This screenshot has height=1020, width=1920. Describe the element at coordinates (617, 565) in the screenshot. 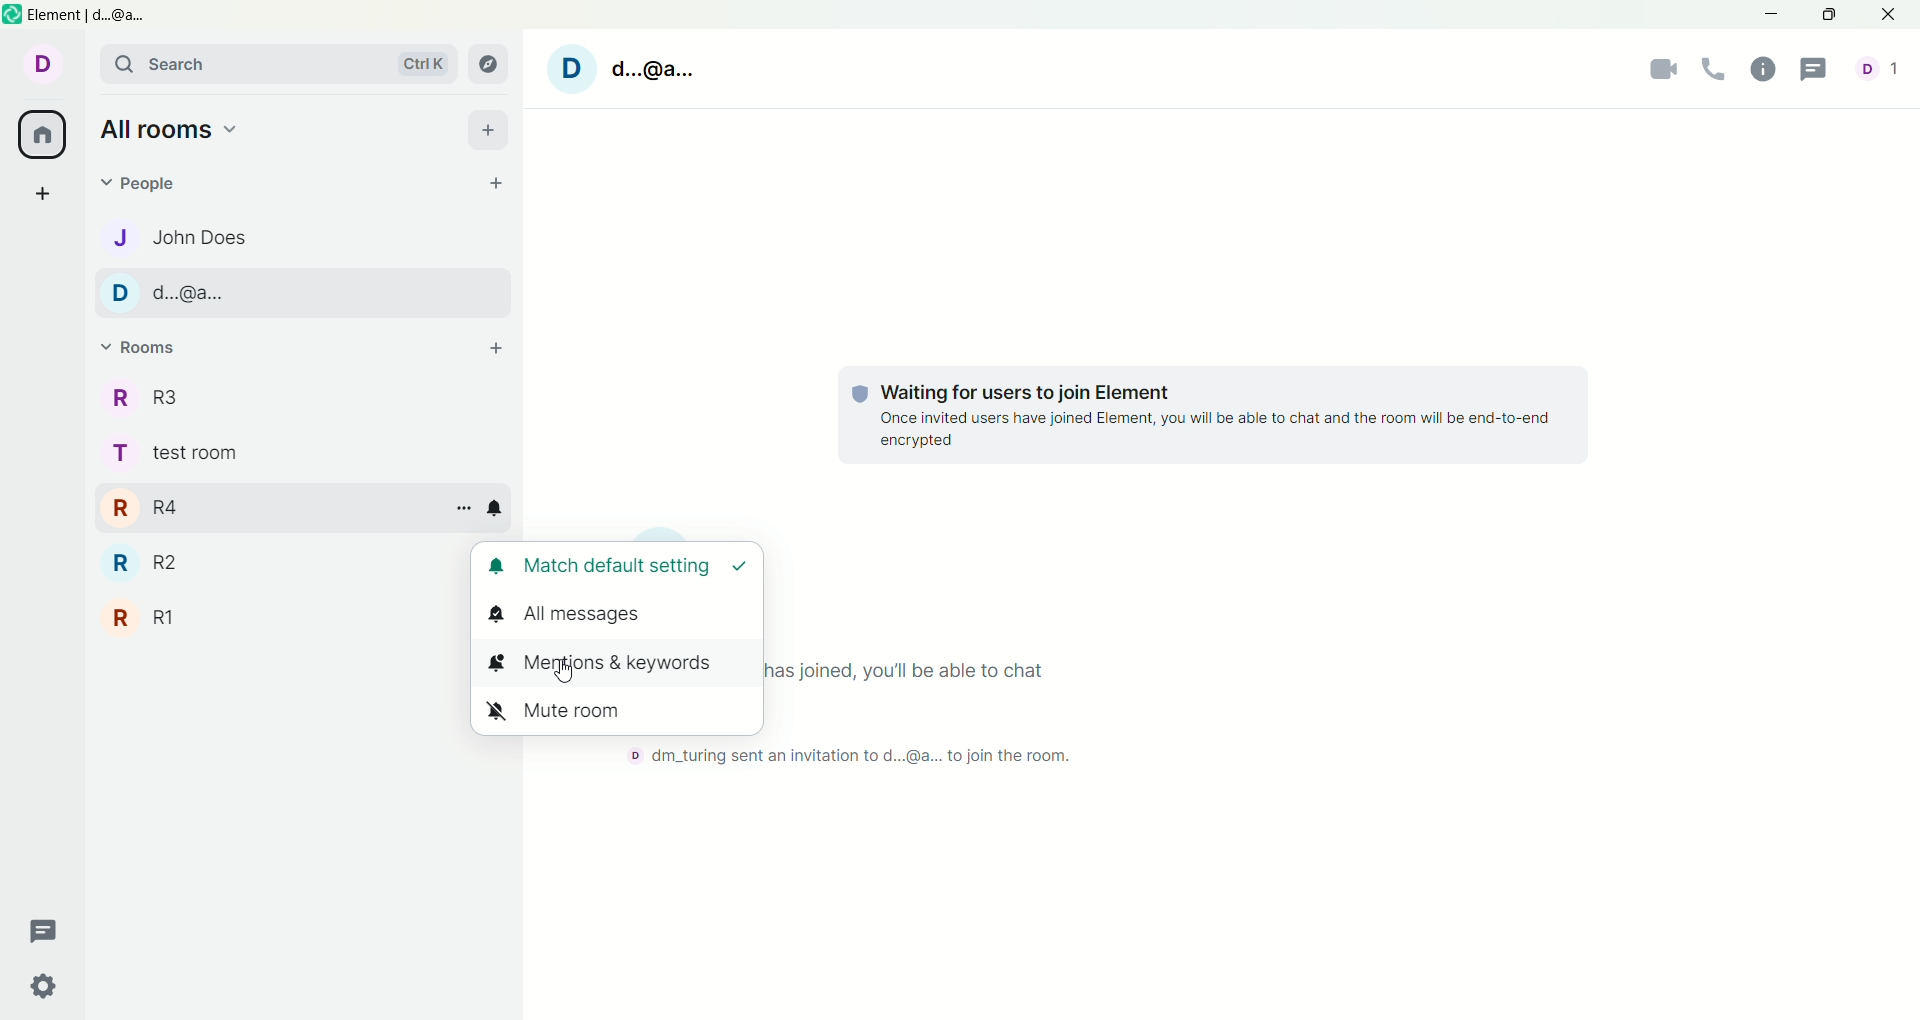

I see `match default settings` at that location.